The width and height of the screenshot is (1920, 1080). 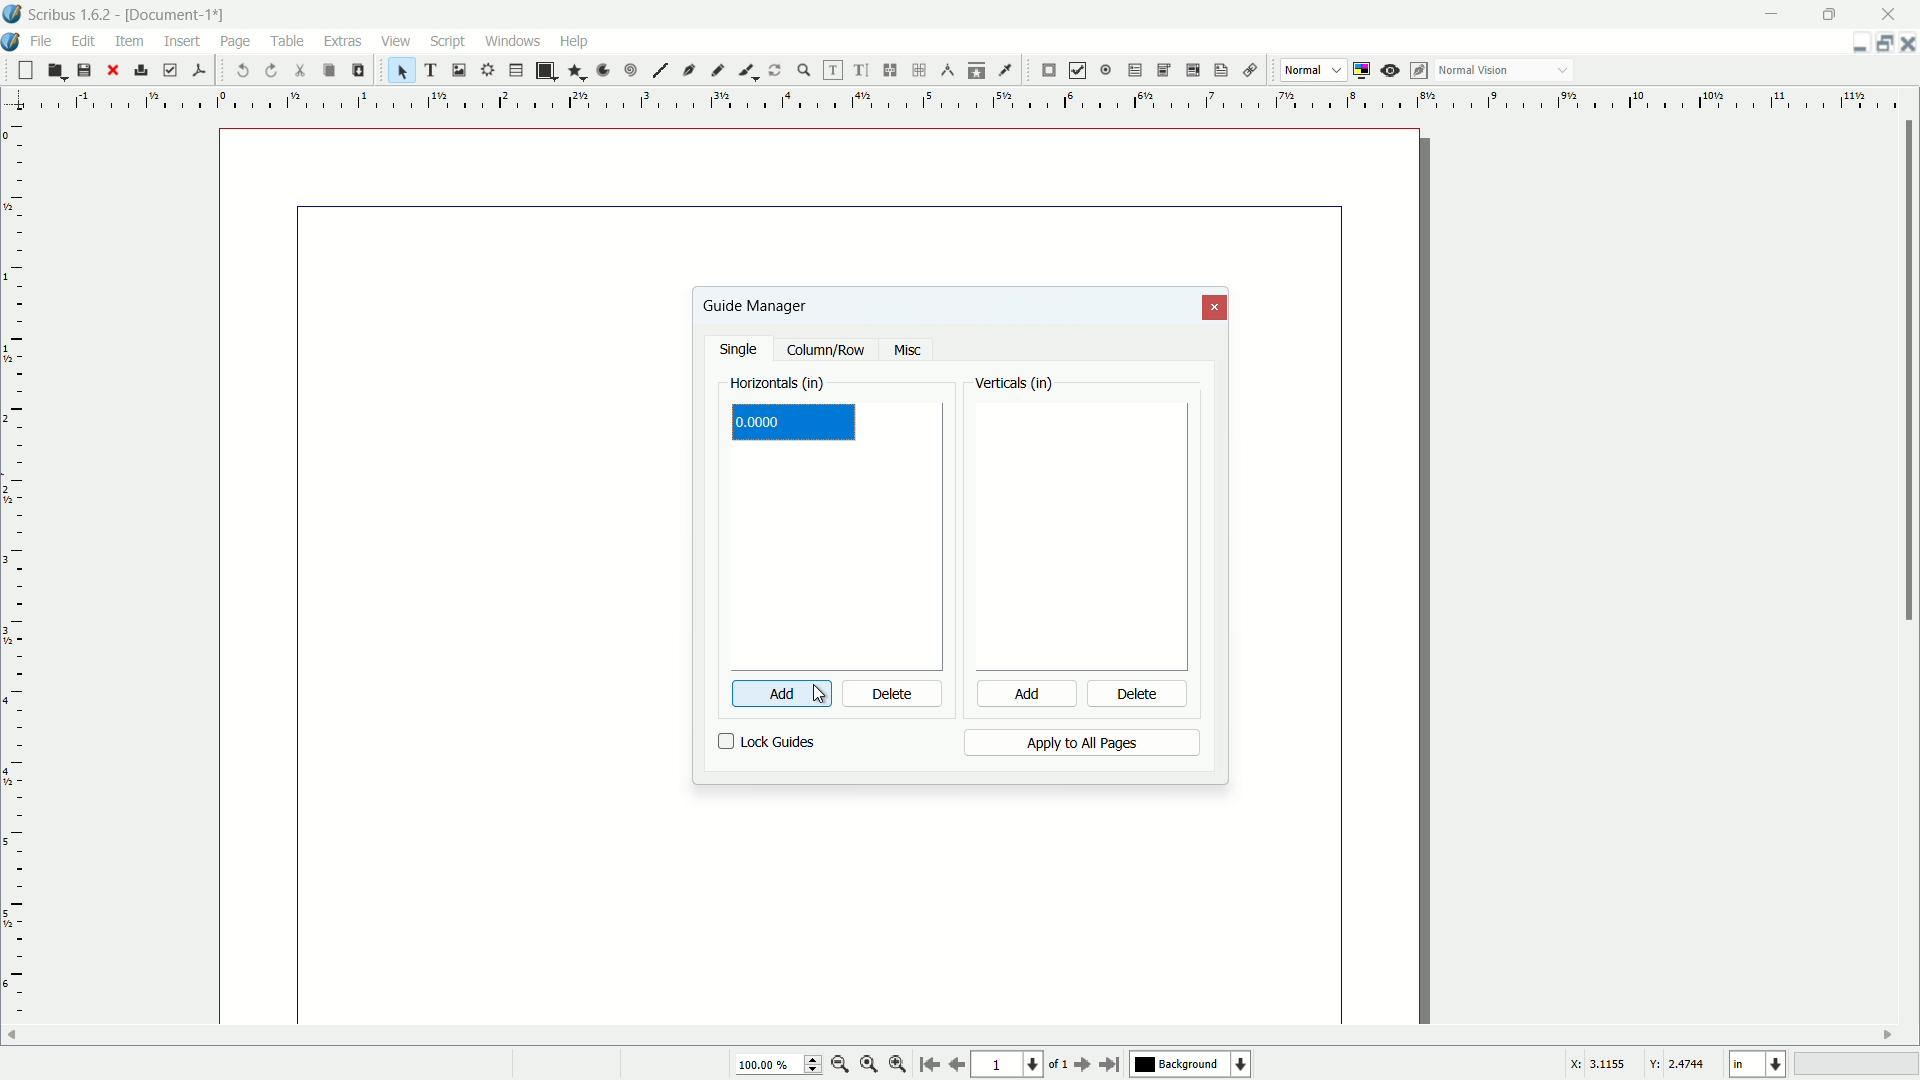 What do you see at coordinates (1193, 1065) in the screenshot?
I see `background` at bounding box center [1193, 1065].